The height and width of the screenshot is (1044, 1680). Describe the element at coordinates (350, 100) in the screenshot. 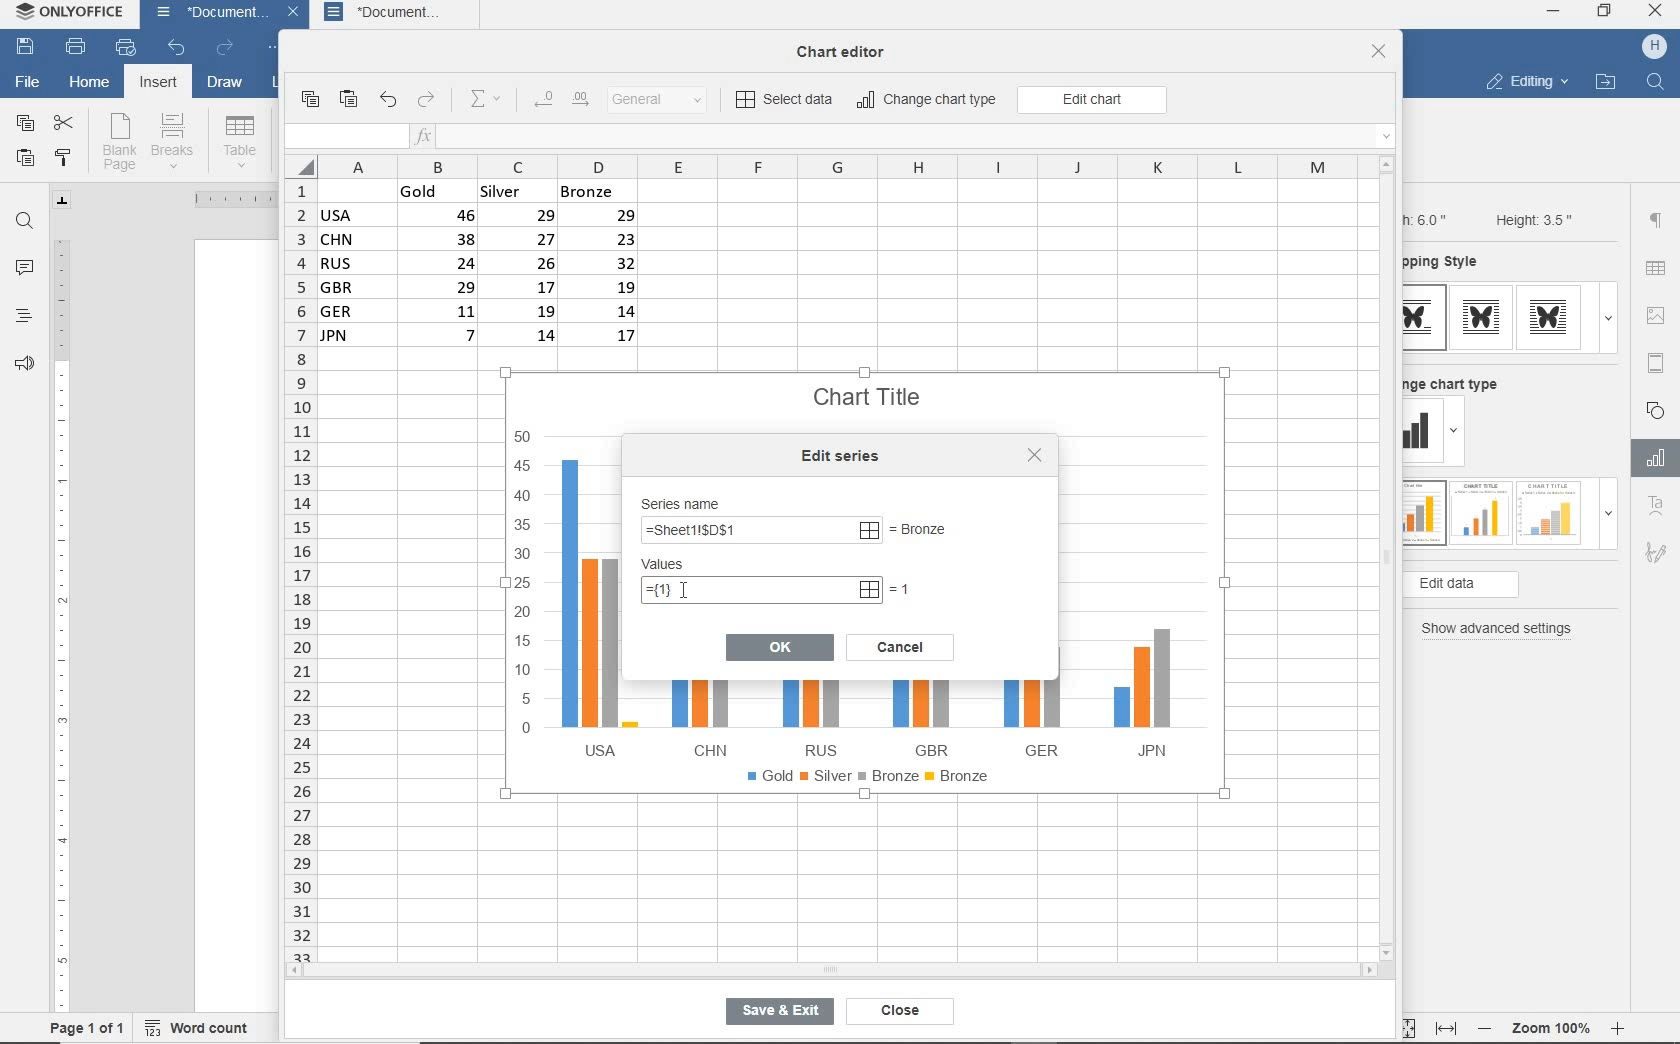

I see `paste` at that location.